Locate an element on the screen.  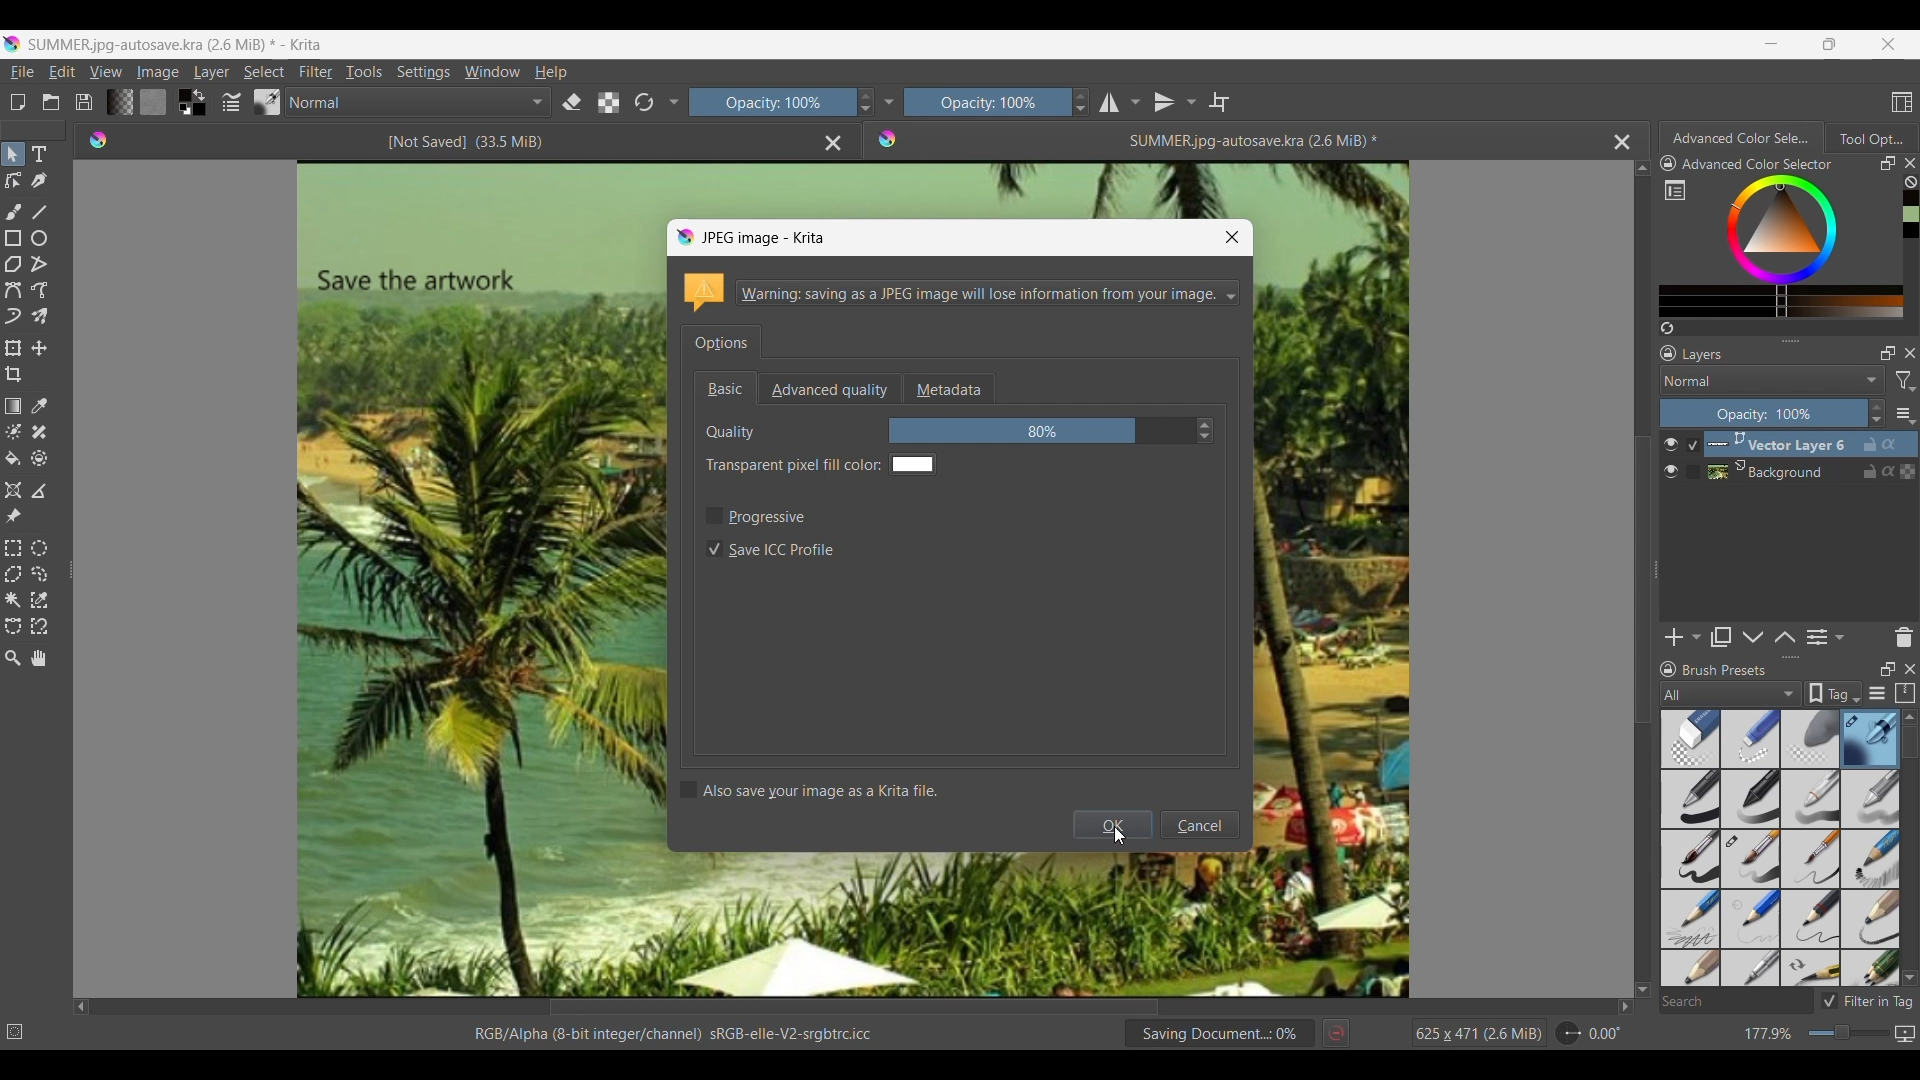
Dial to change rotation is located at coordinates (1569, 1034).